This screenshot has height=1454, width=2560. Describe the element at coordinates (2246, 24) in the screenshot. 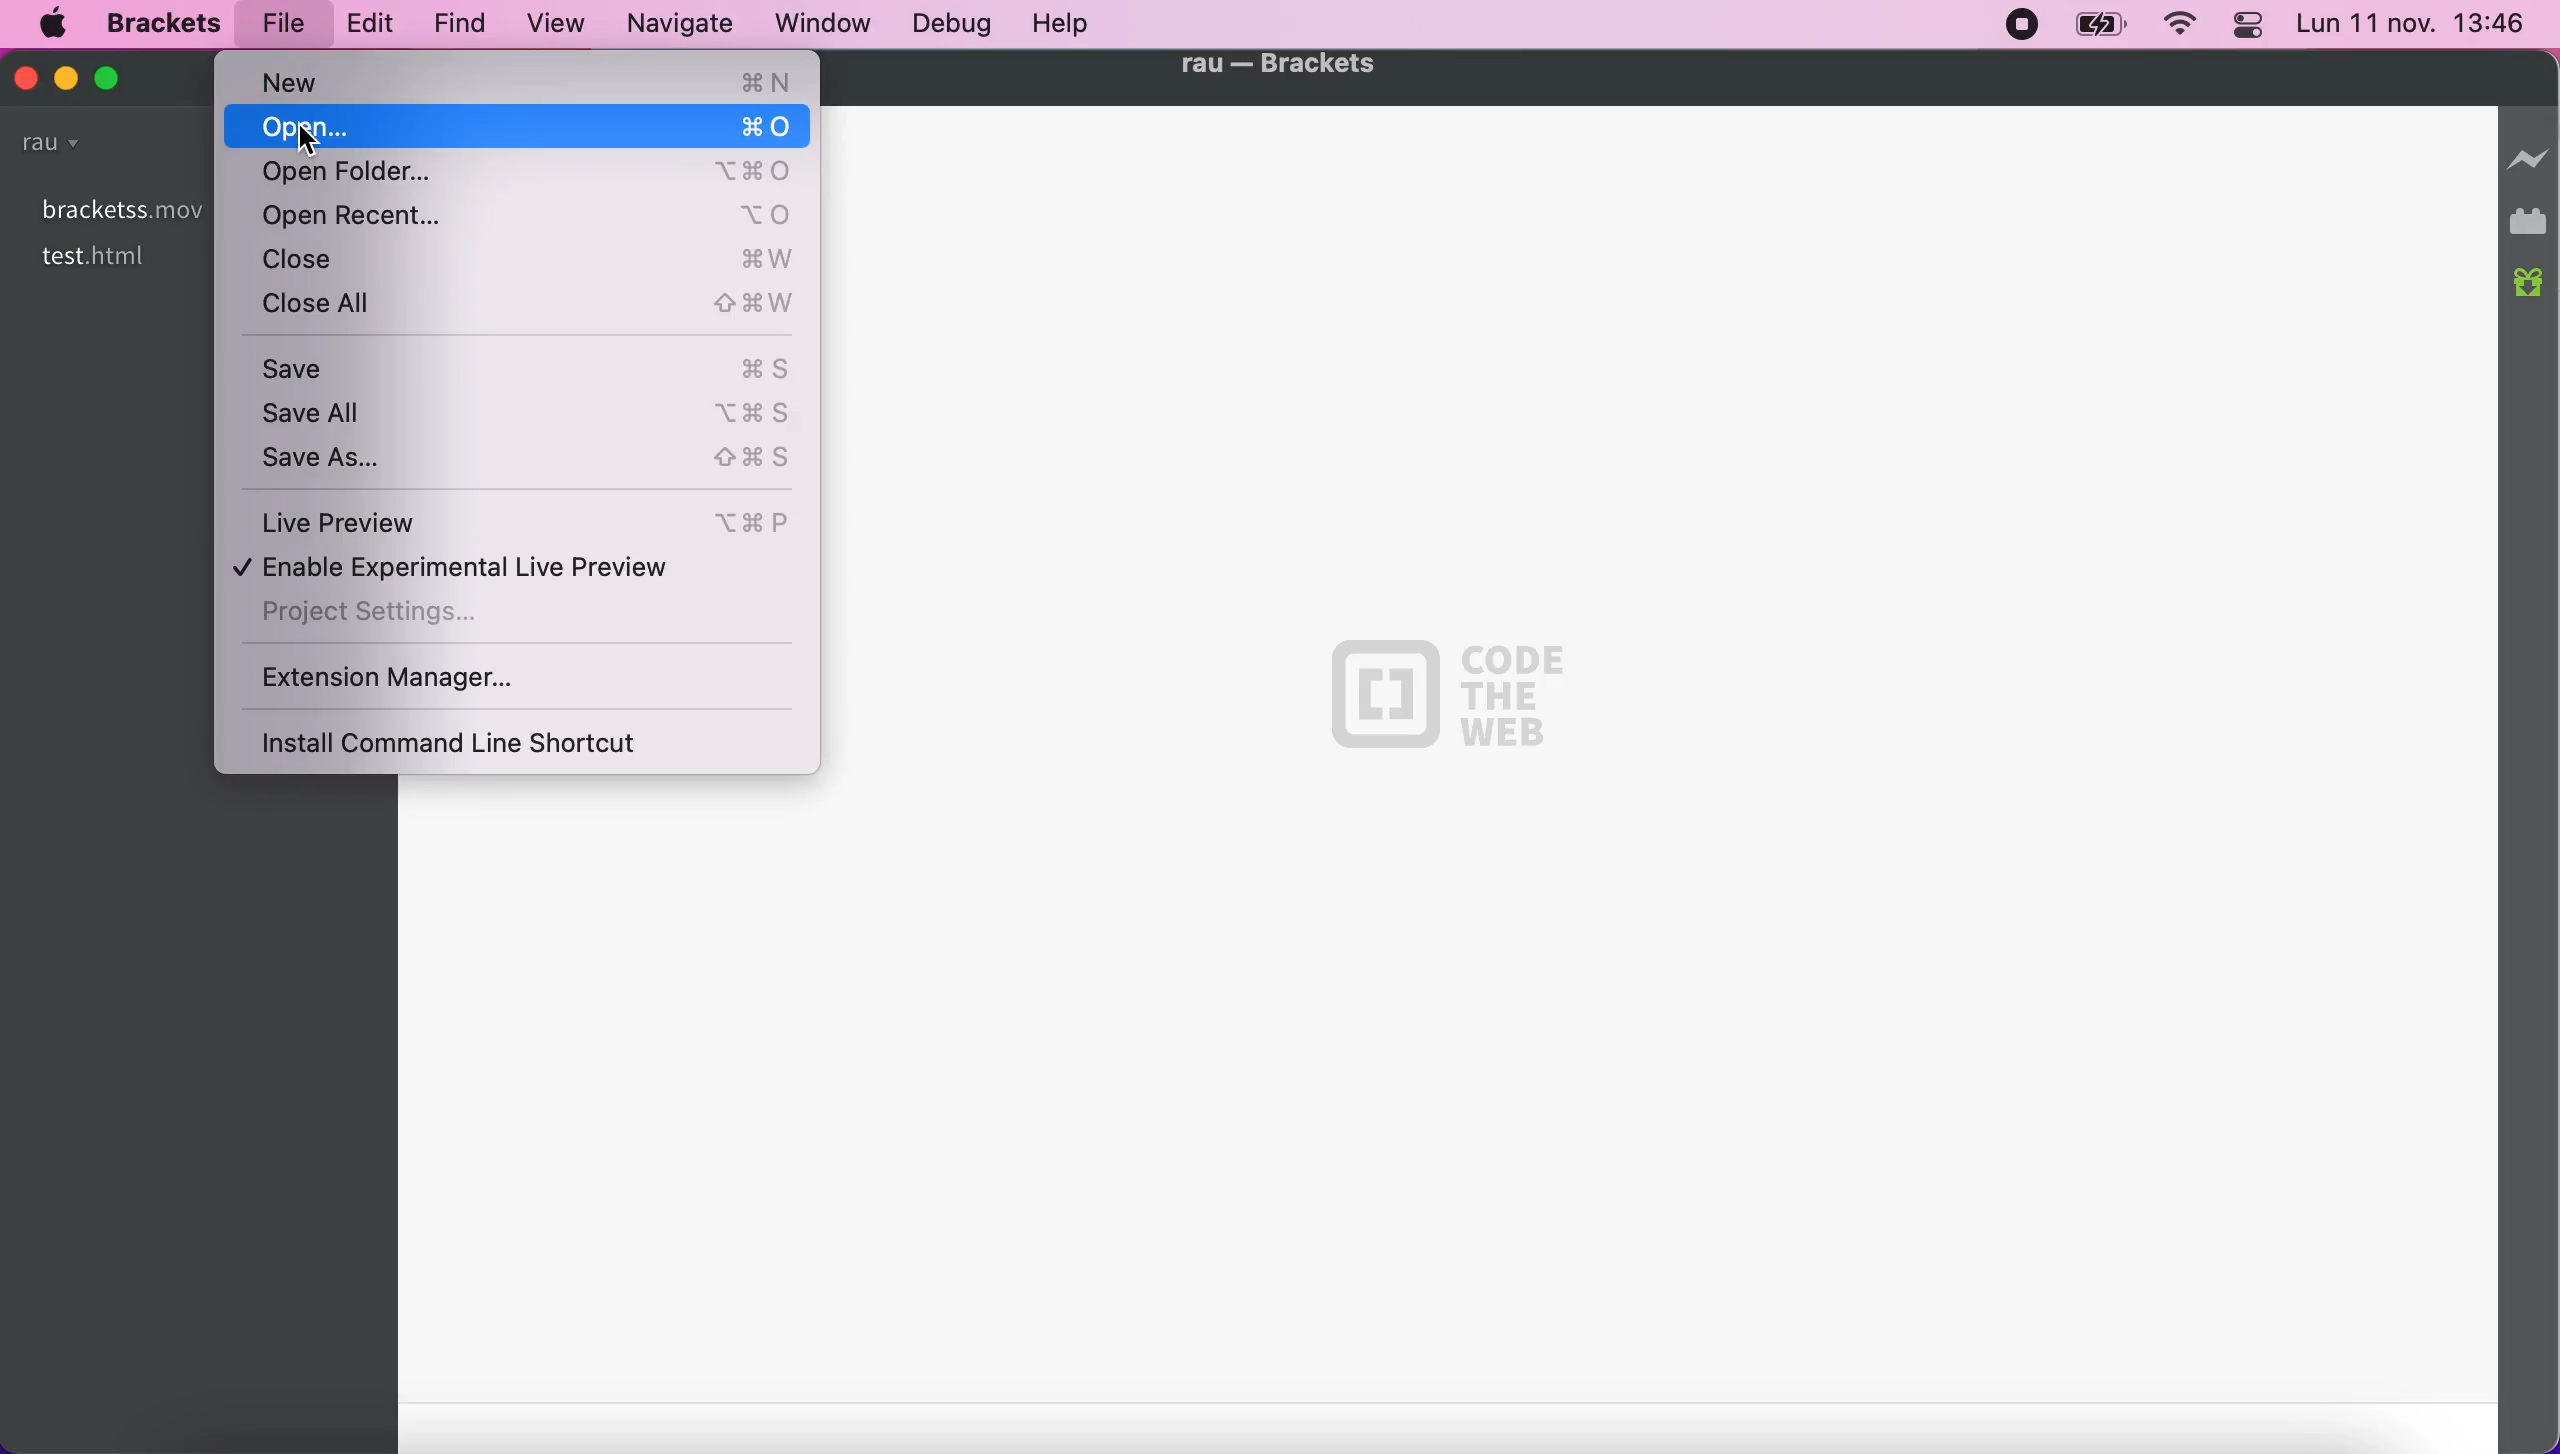

I see `panel control` at that location.